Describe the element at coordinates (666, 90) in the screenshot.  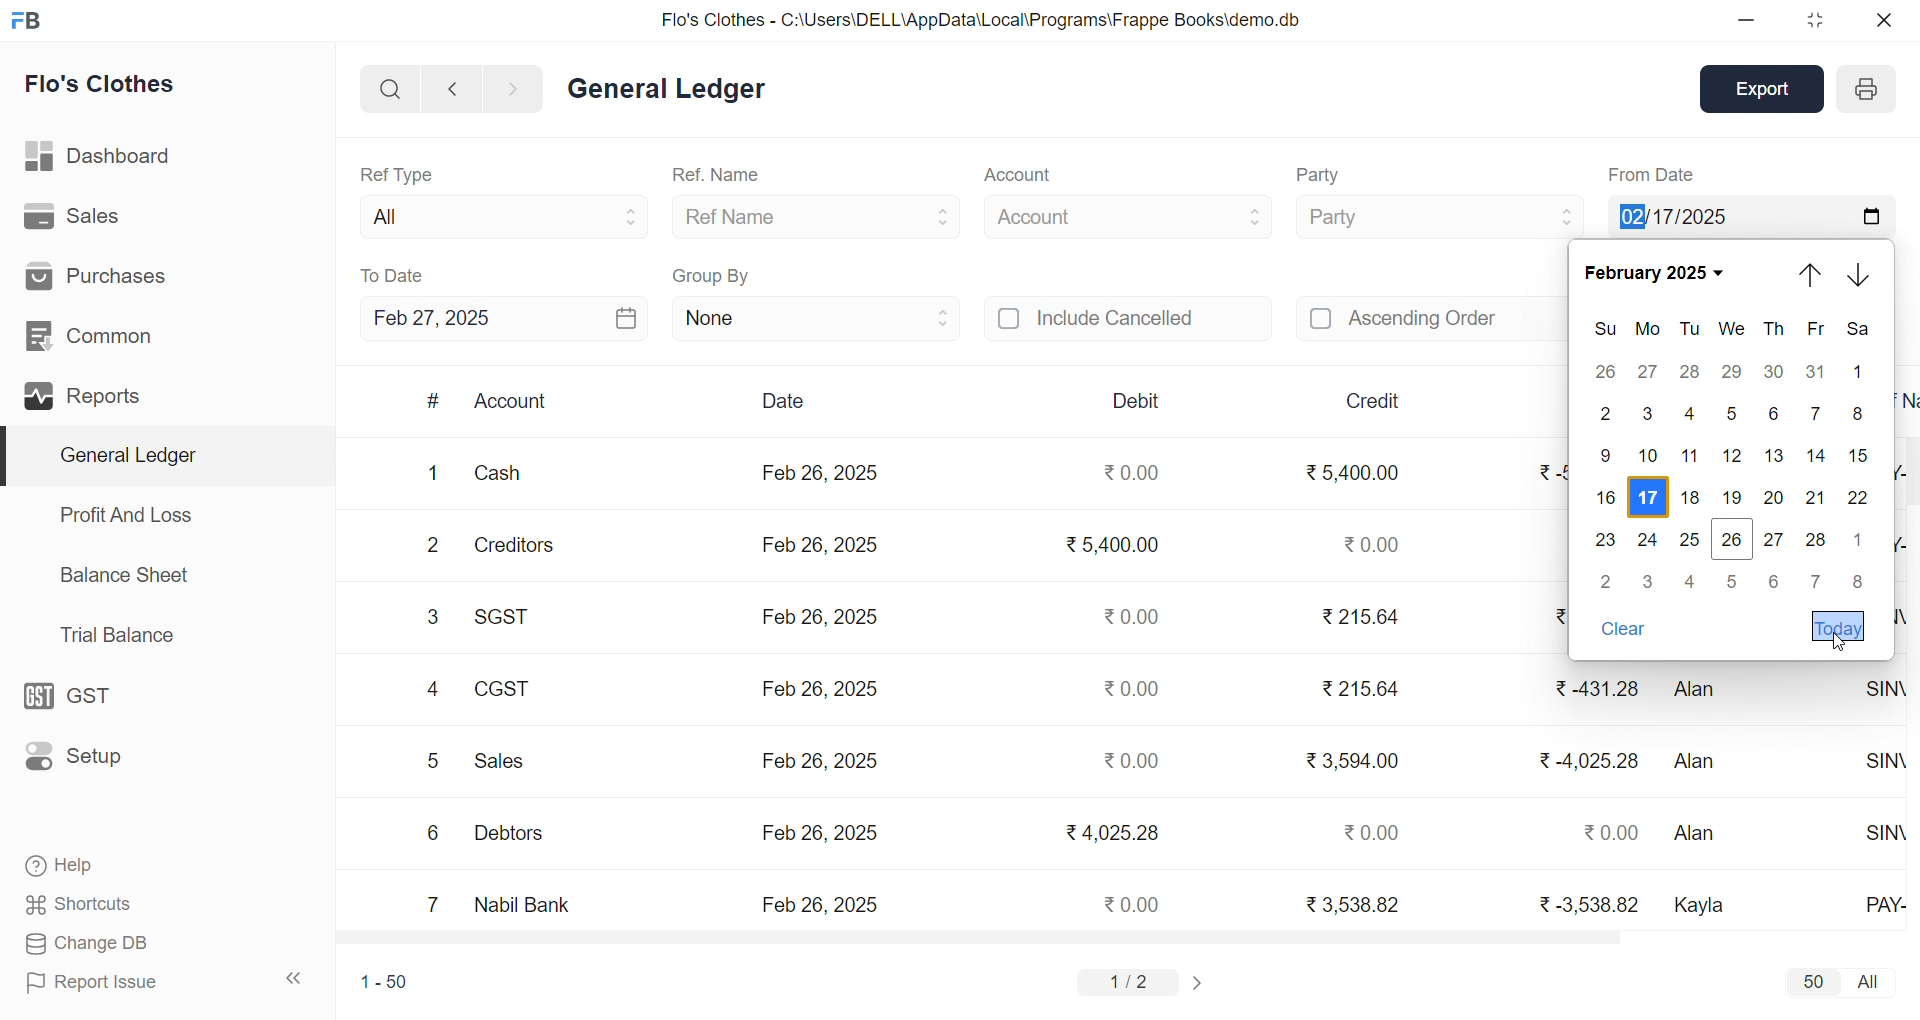
I see `General Ledger` at that location.